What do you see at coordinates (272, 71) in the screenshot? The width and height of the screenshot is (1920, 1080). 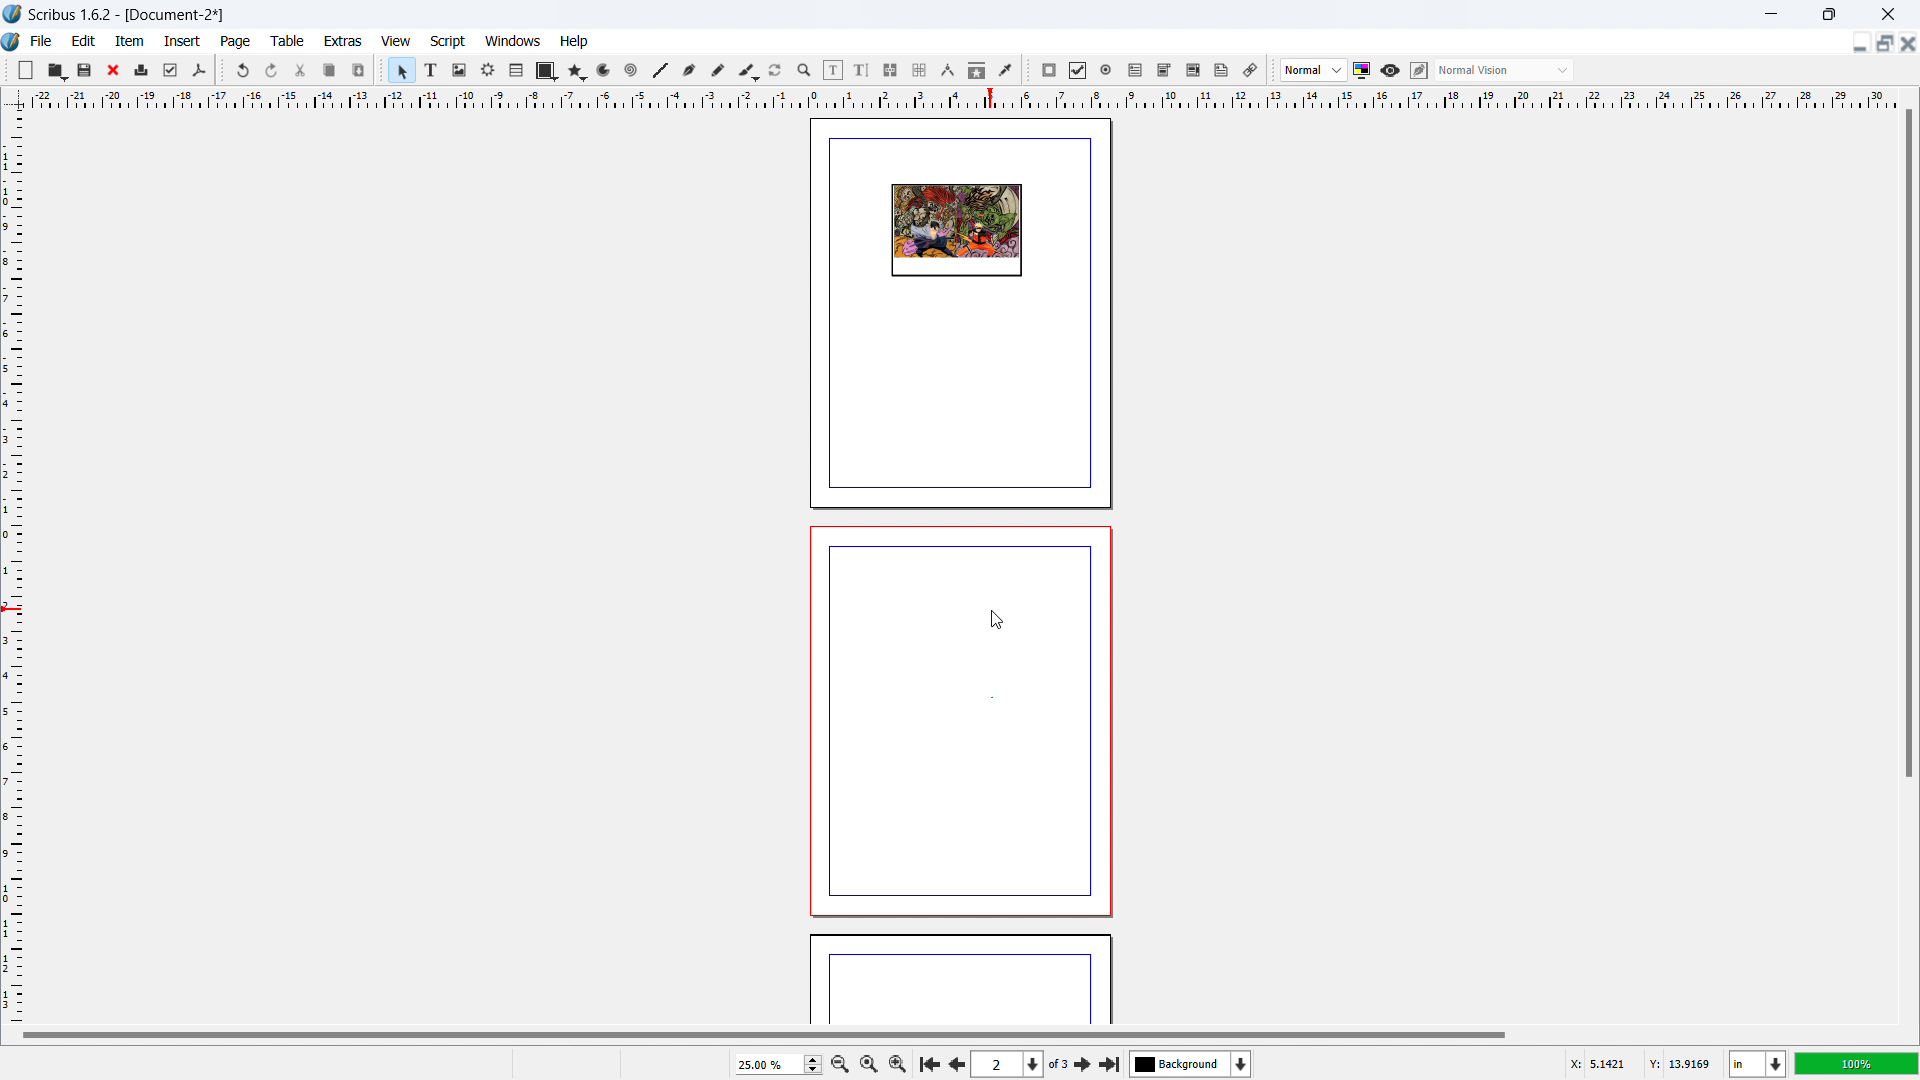 I see `redo` at bounding box center [272, 71].